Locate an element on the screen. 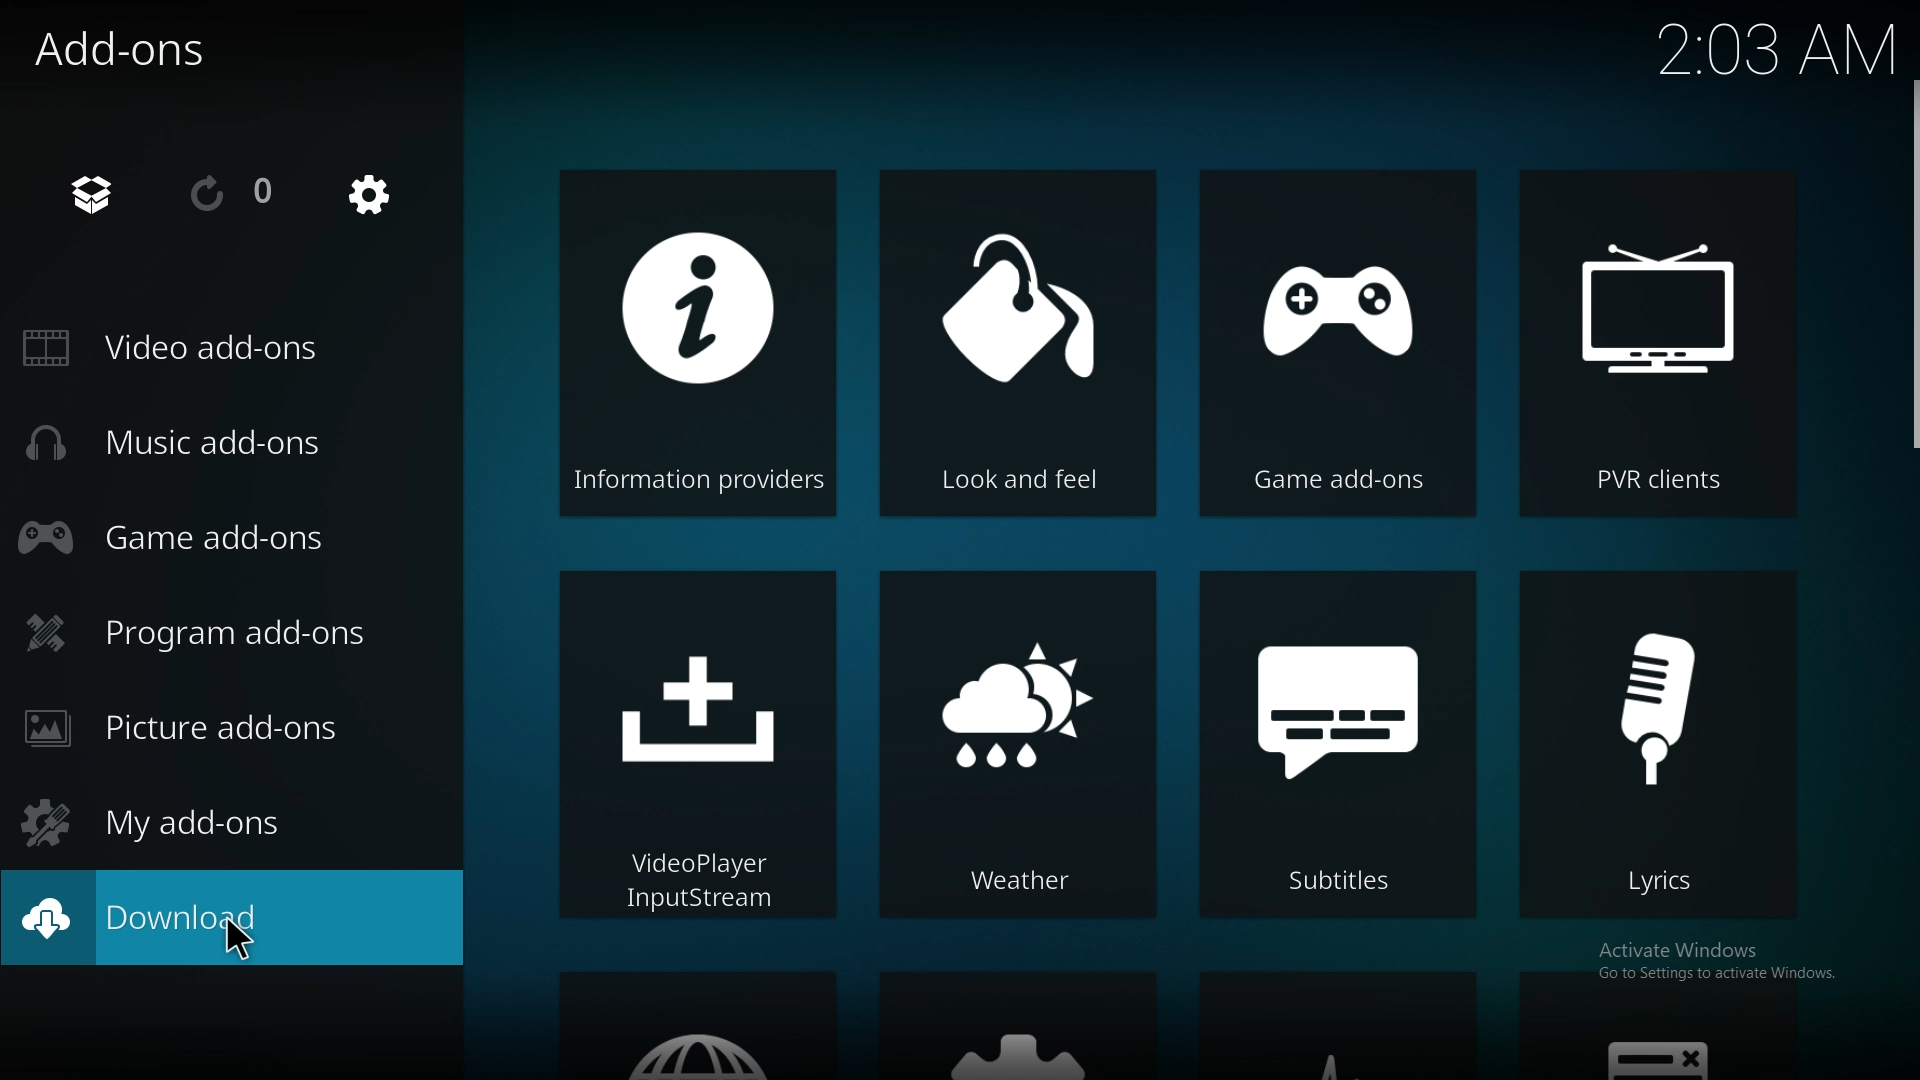  context menus is located at coordinates (1654, 1027).